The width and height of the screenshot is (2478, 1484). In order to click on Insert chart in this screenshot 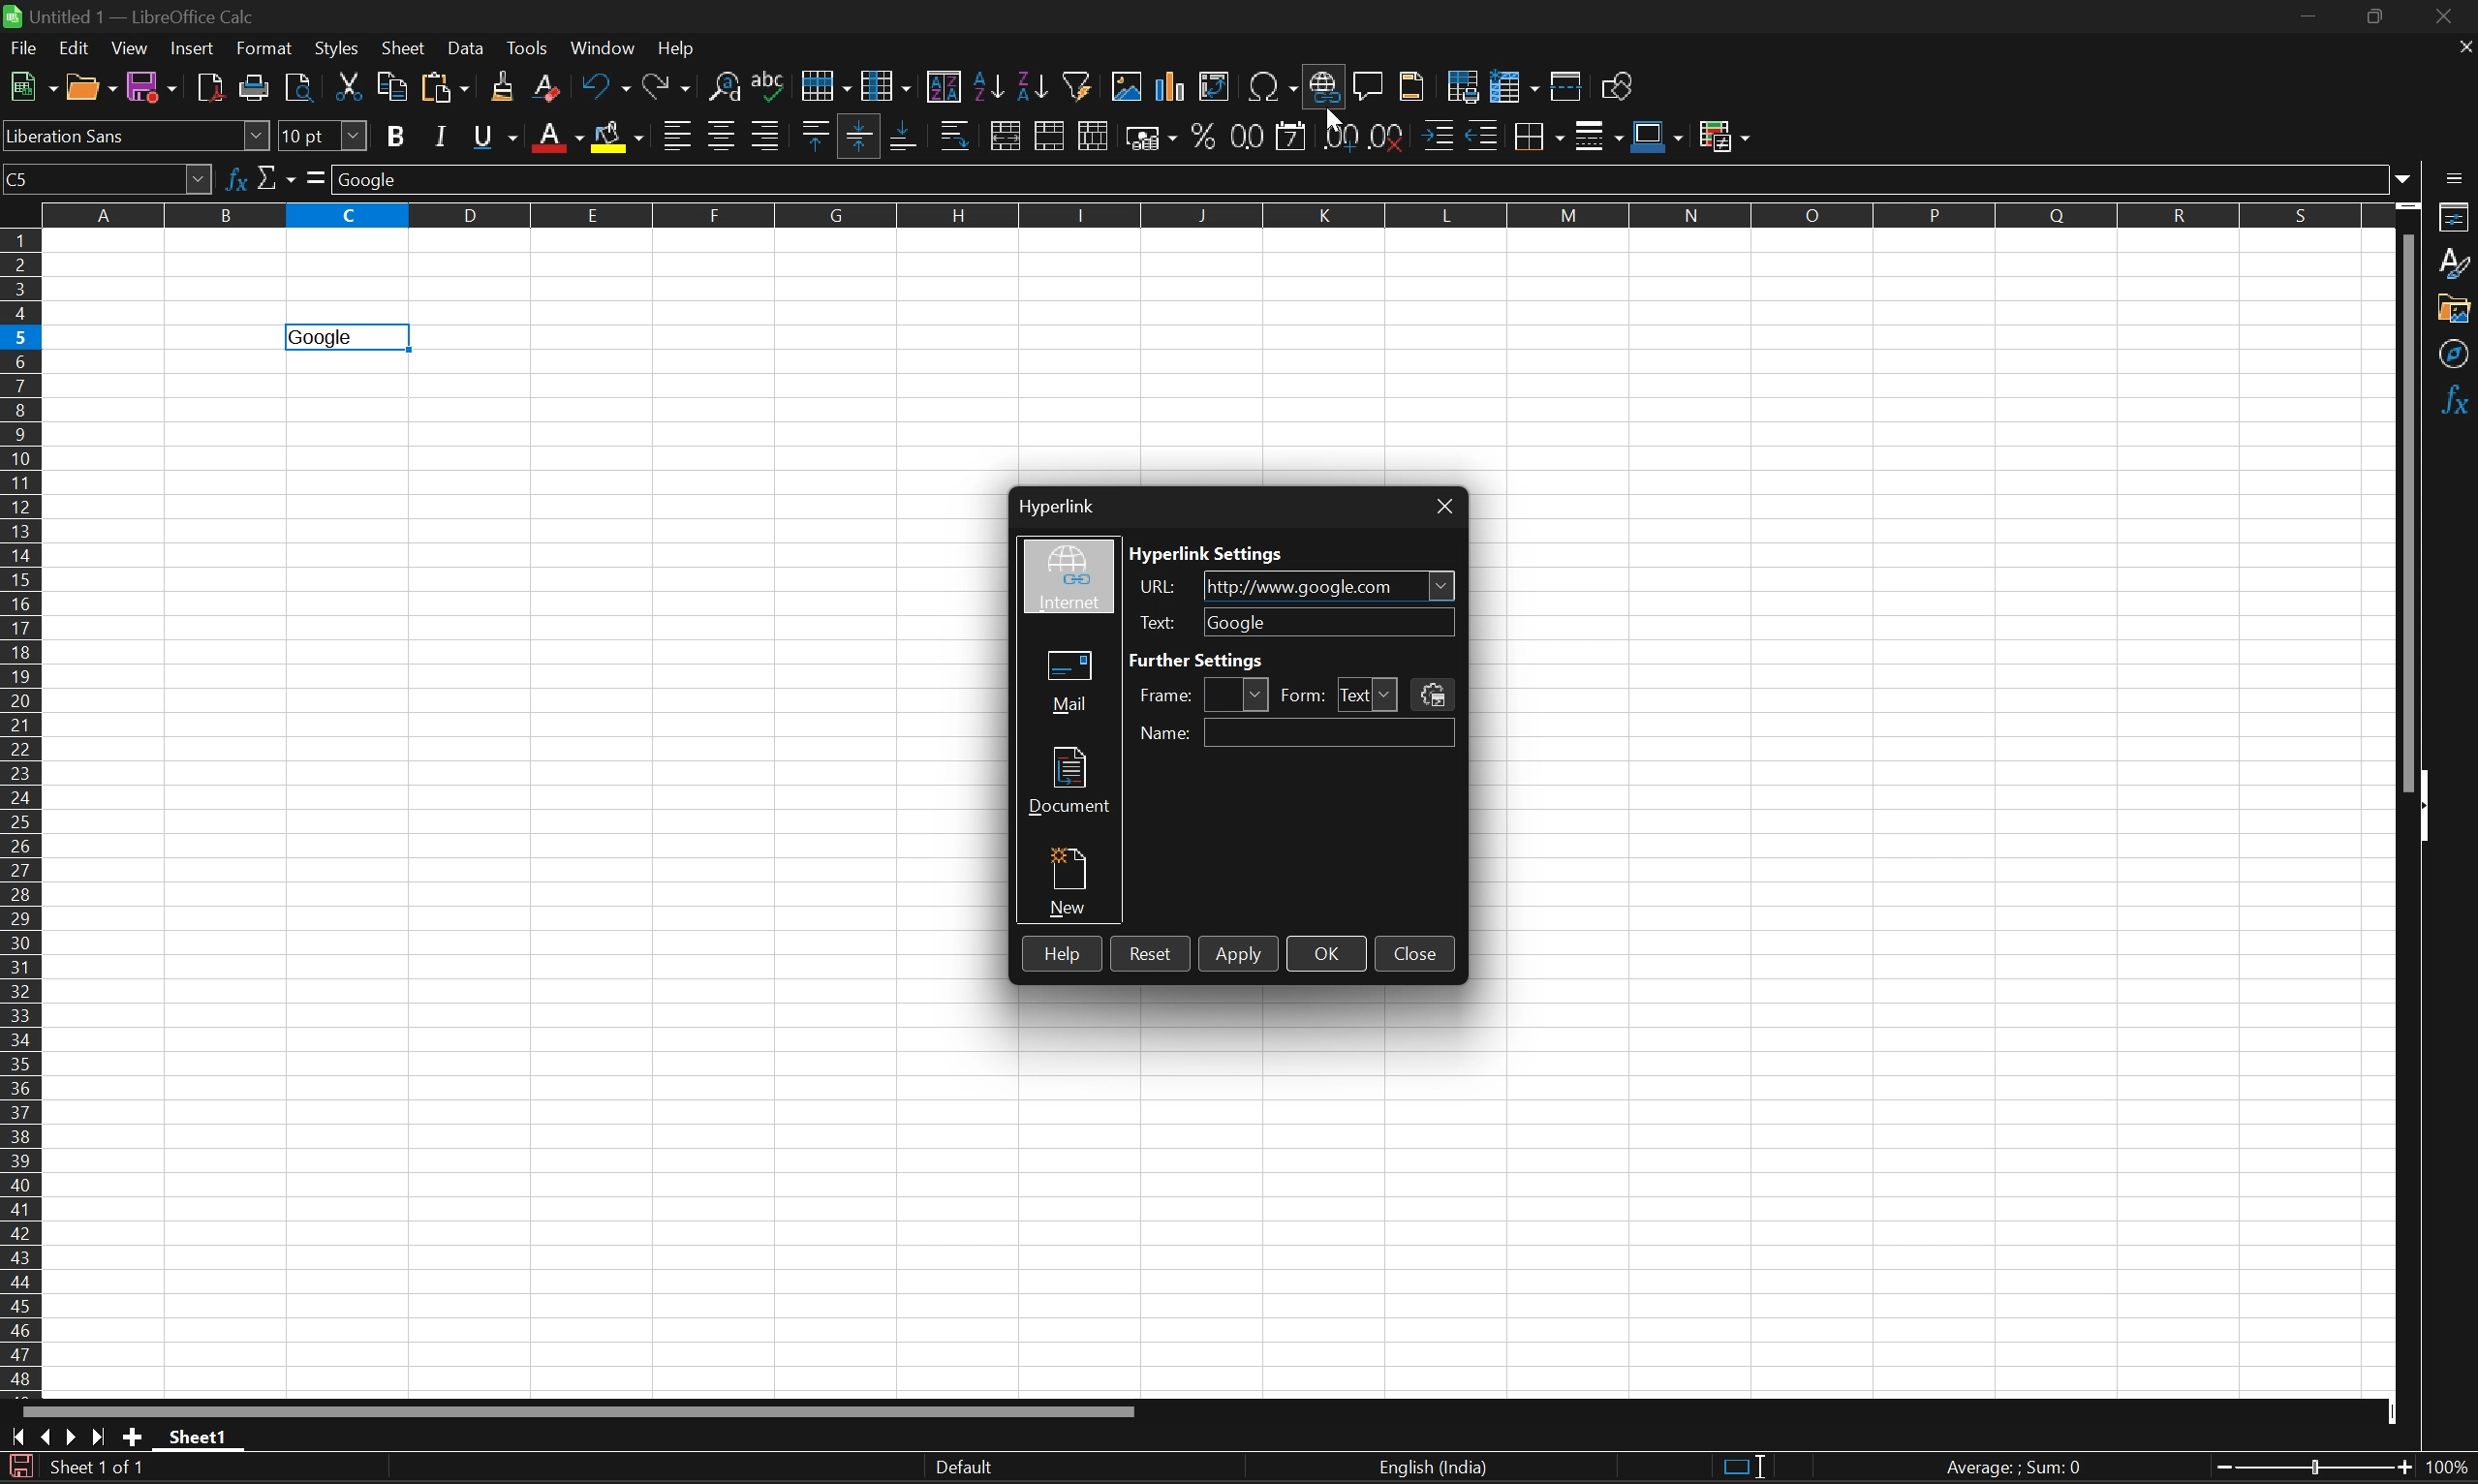, I will do `click(1168, 84)`.